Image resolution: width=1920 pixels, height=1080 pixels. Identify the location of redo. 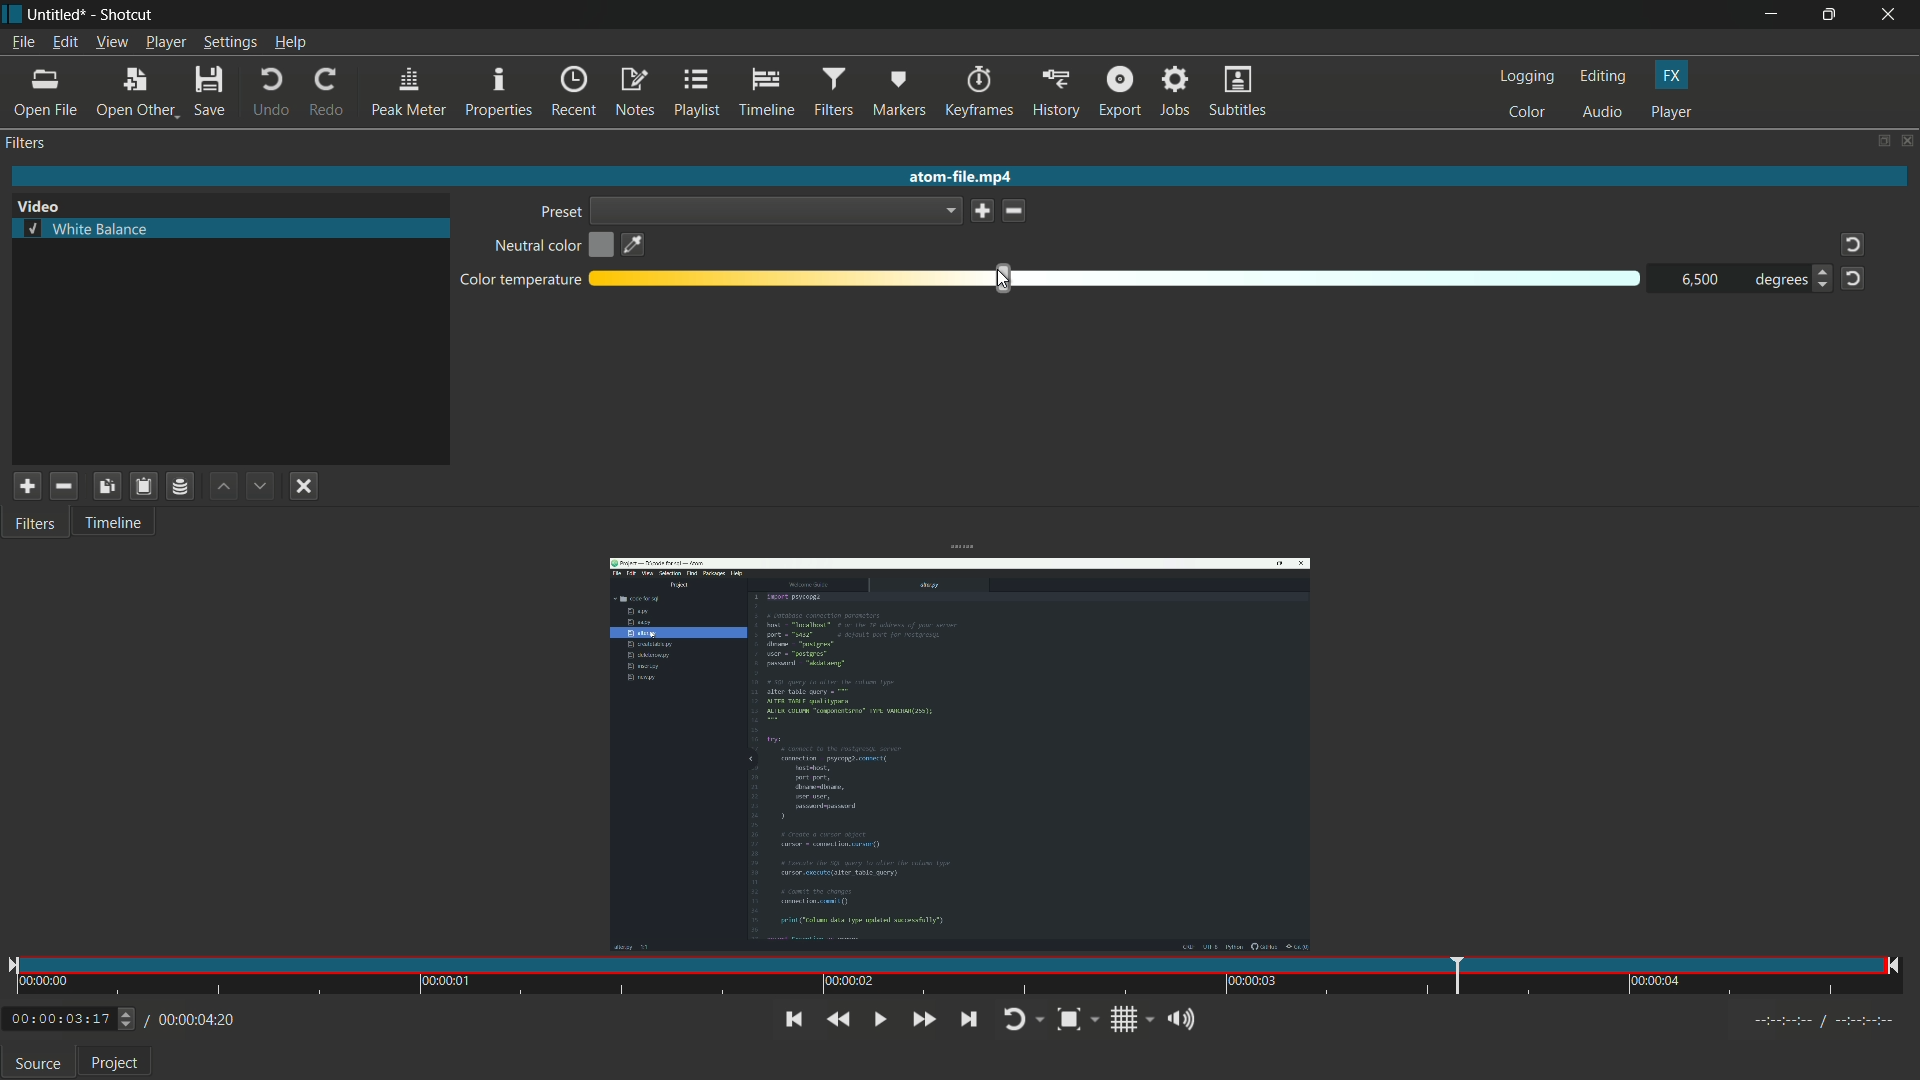
(328, 89).